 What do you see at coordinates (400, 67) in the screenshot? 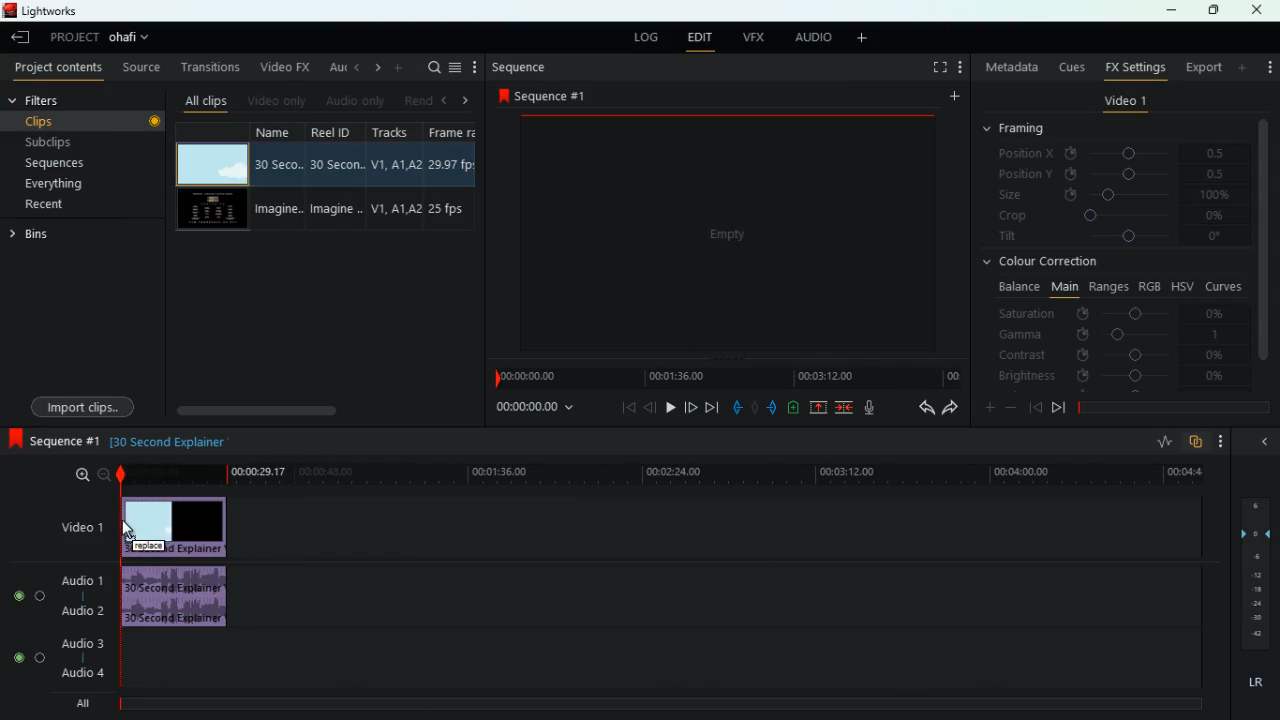
I see `more` at bounding box center [400, 67].